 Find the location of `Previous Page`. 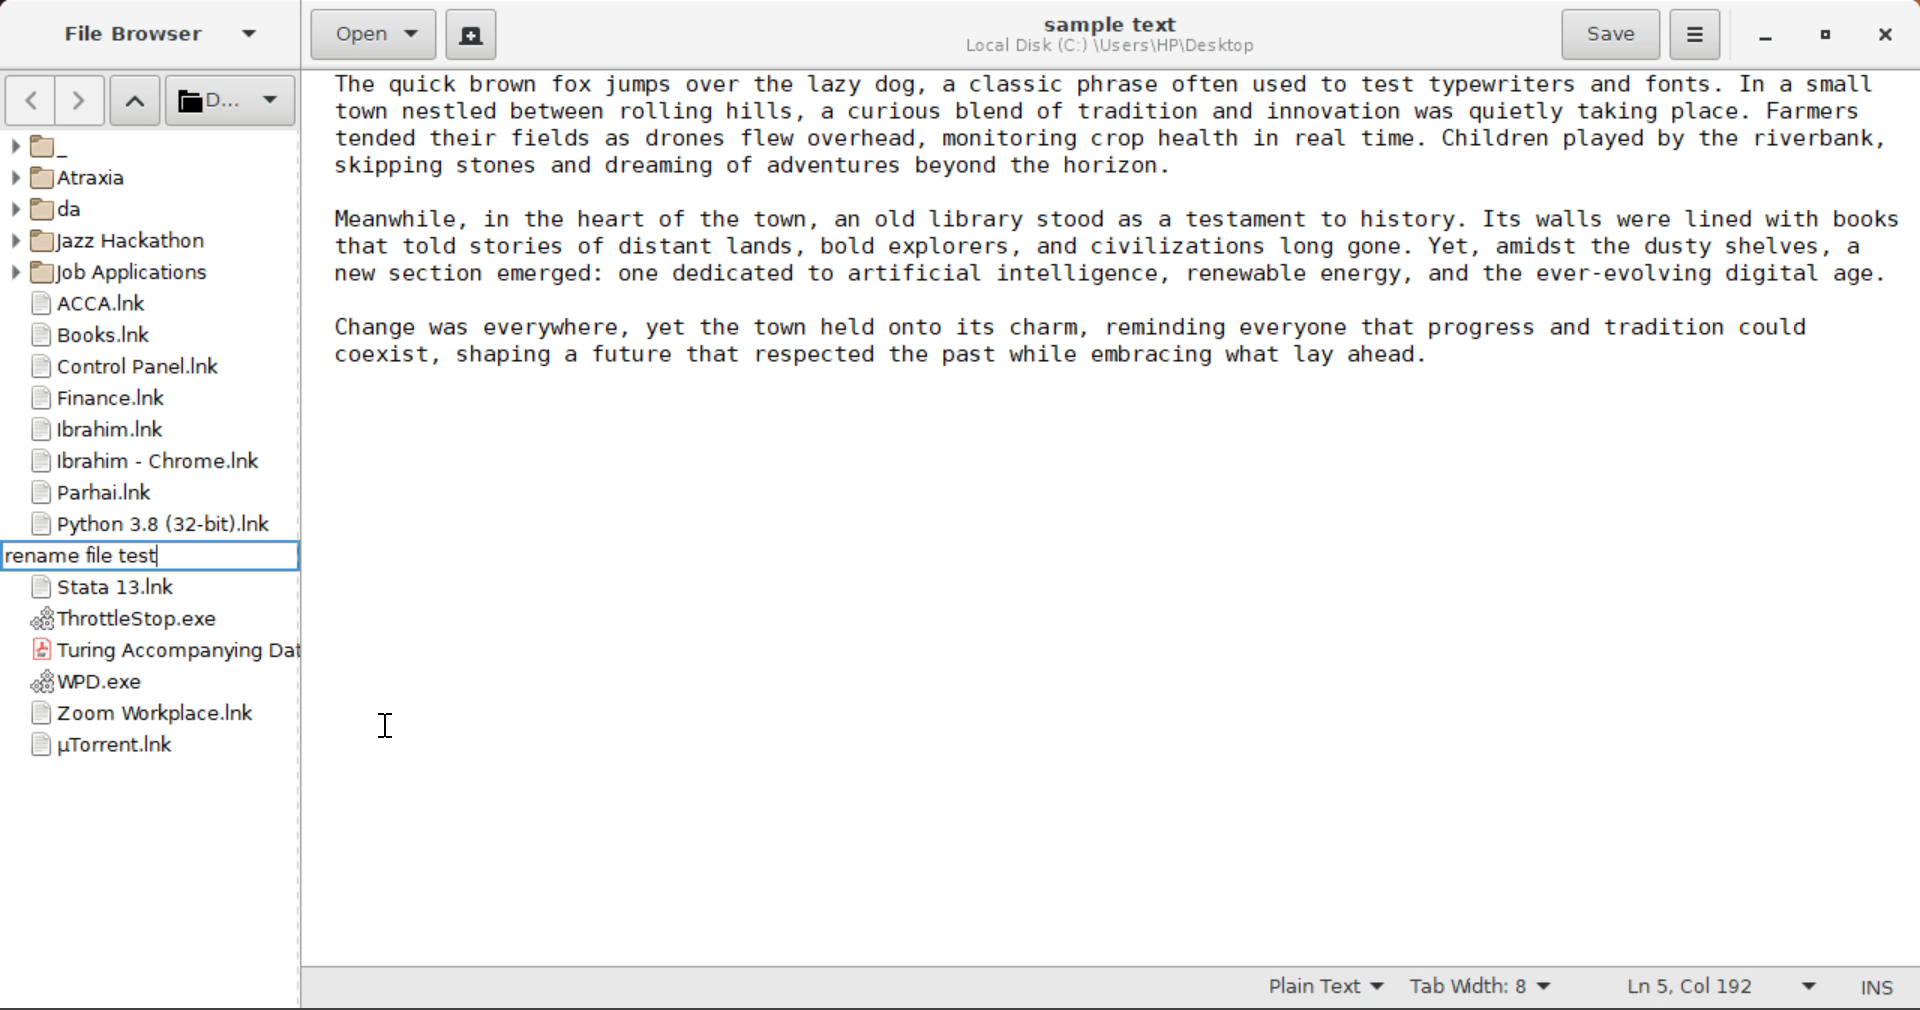

Previous Page is located at coordinates (29, 100).